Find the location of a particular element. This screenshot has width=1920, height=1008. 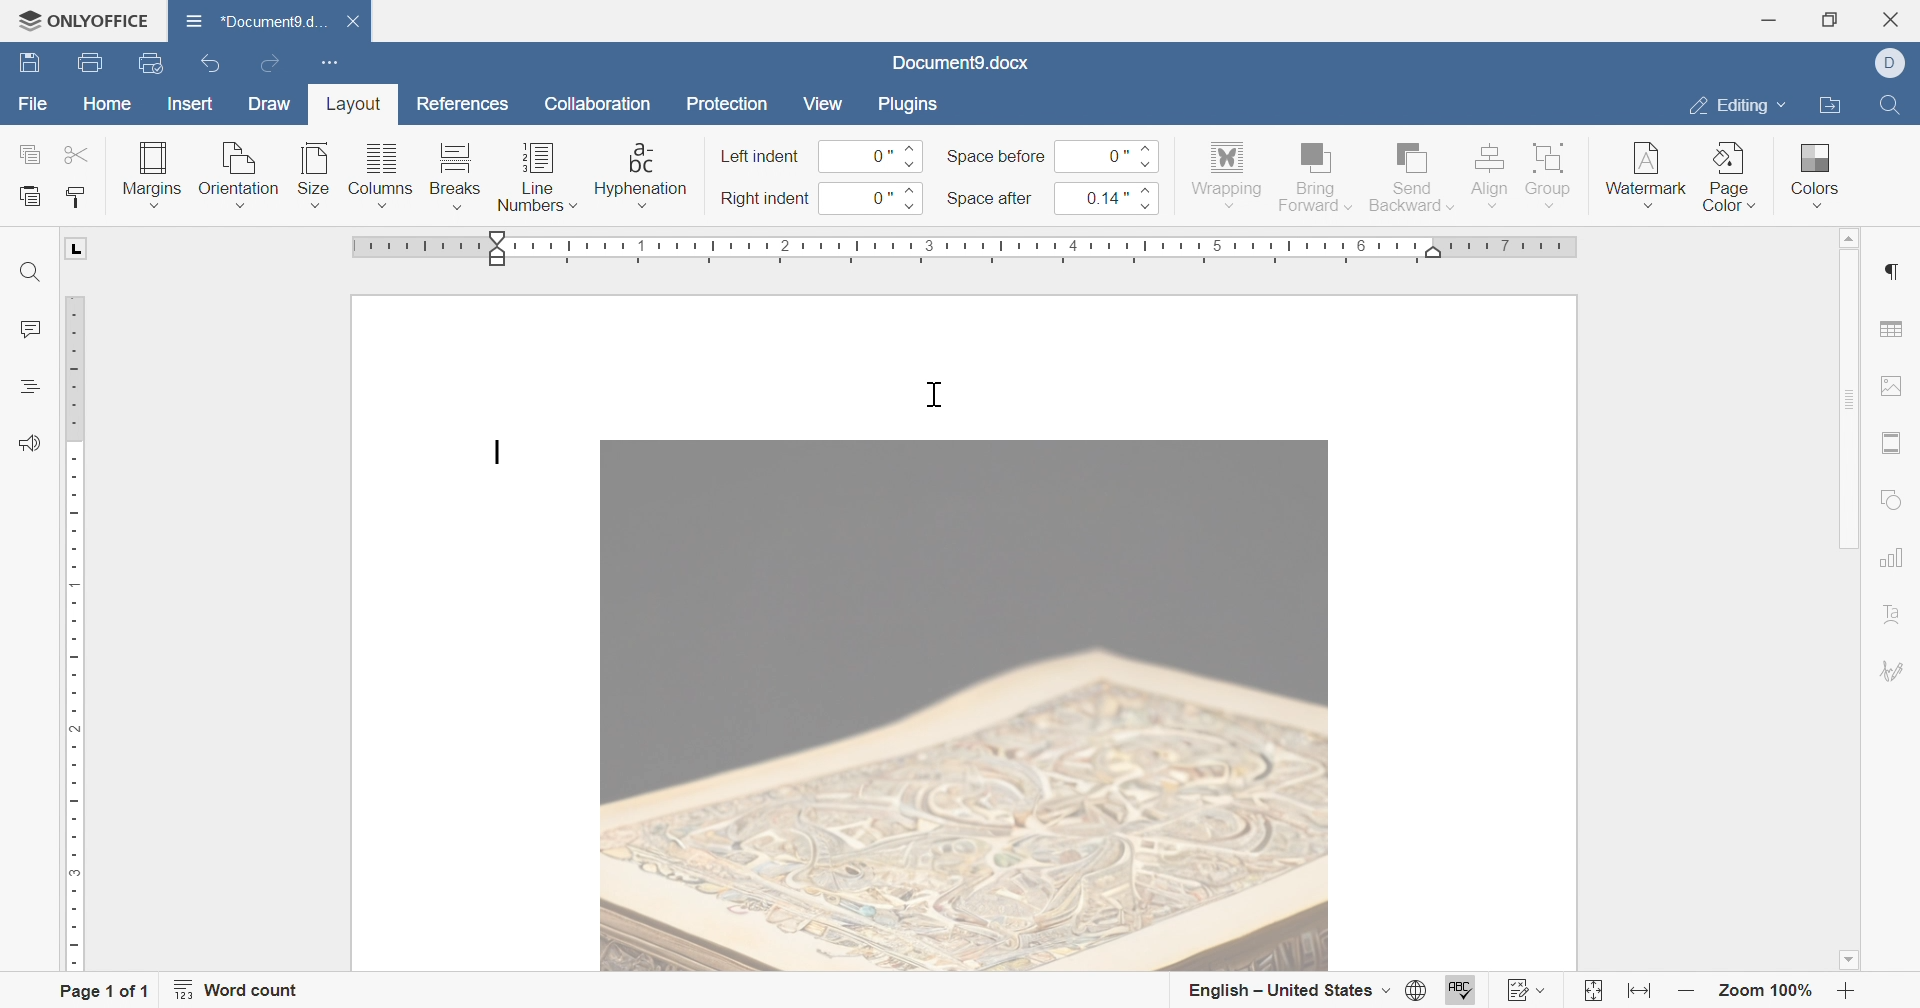

draw is located at coordinates (271, 104).